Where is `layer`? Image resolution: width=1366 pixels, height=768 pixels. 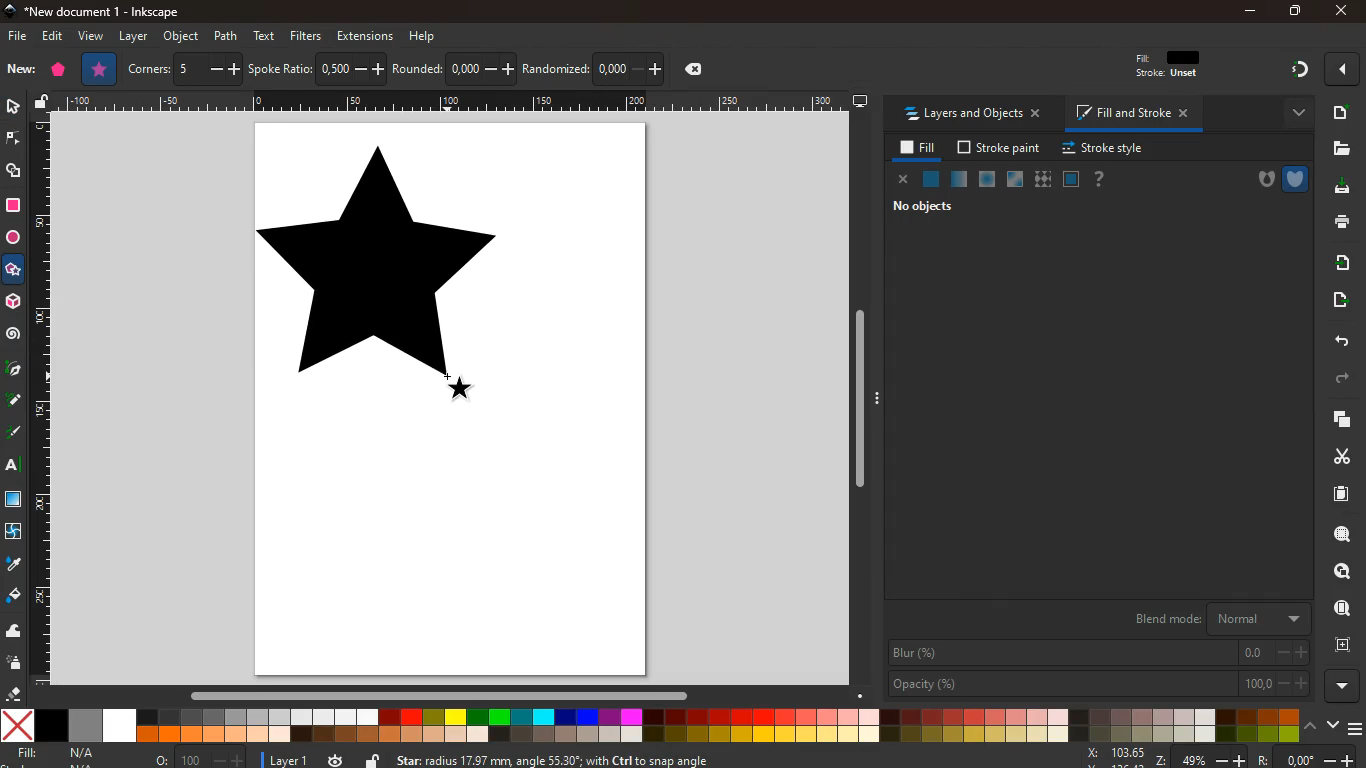 layer is located at coordinates (131, 37).